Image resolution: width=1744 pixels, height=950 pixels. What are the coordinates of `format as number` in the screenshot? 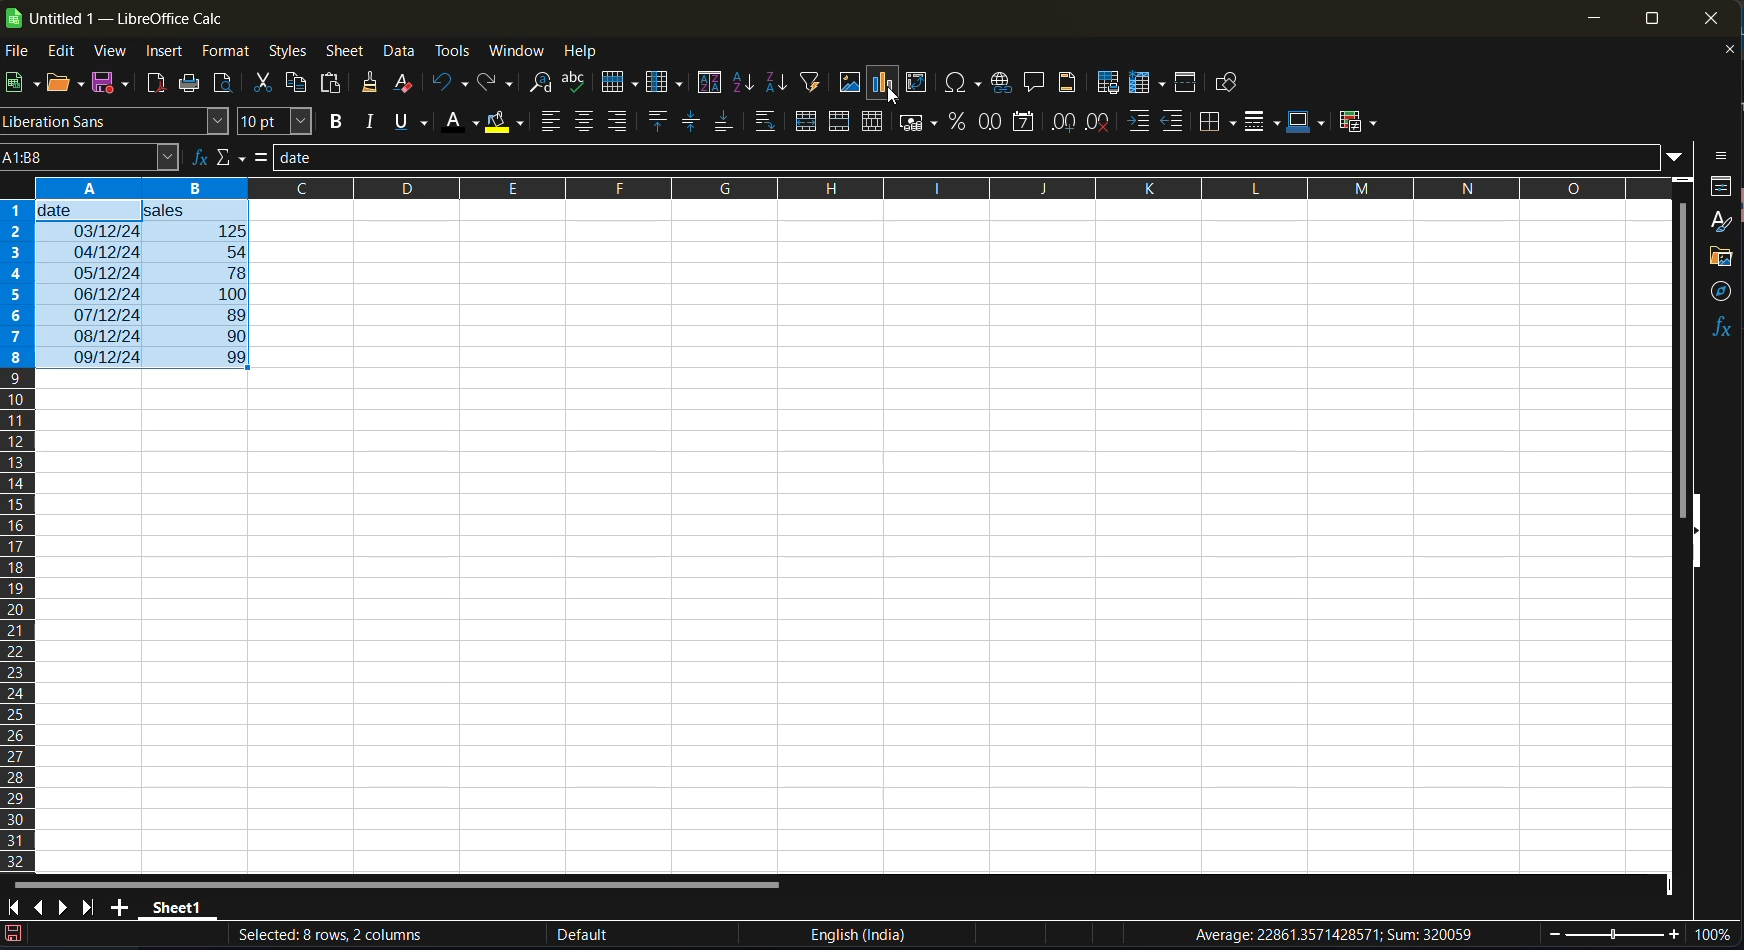 It's located at (996, 122).